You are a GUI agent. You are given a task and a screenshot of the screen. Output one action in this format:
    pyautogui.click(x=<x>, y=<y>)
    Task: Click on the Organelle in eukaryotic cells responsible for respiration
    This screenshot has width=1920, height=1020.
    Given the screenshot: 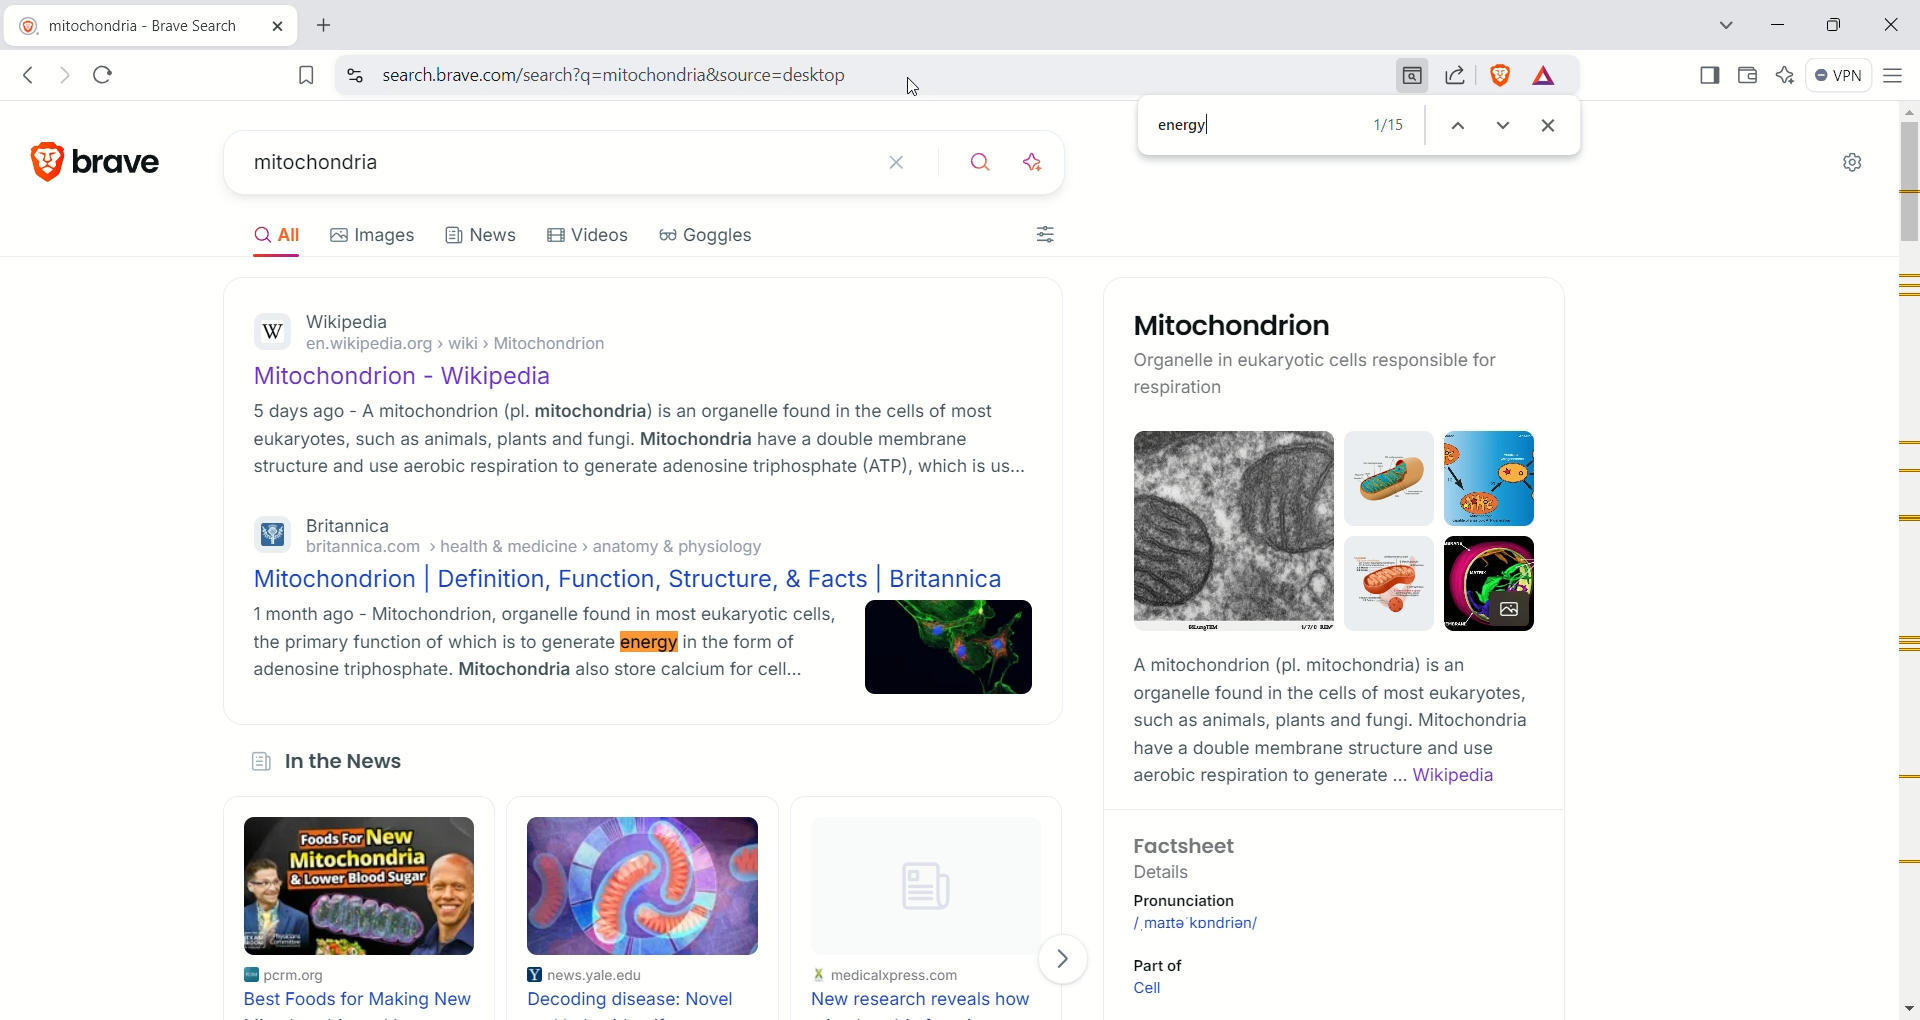 What is the action you would take?
    pyautogui.click(x=1323, y=373)
    